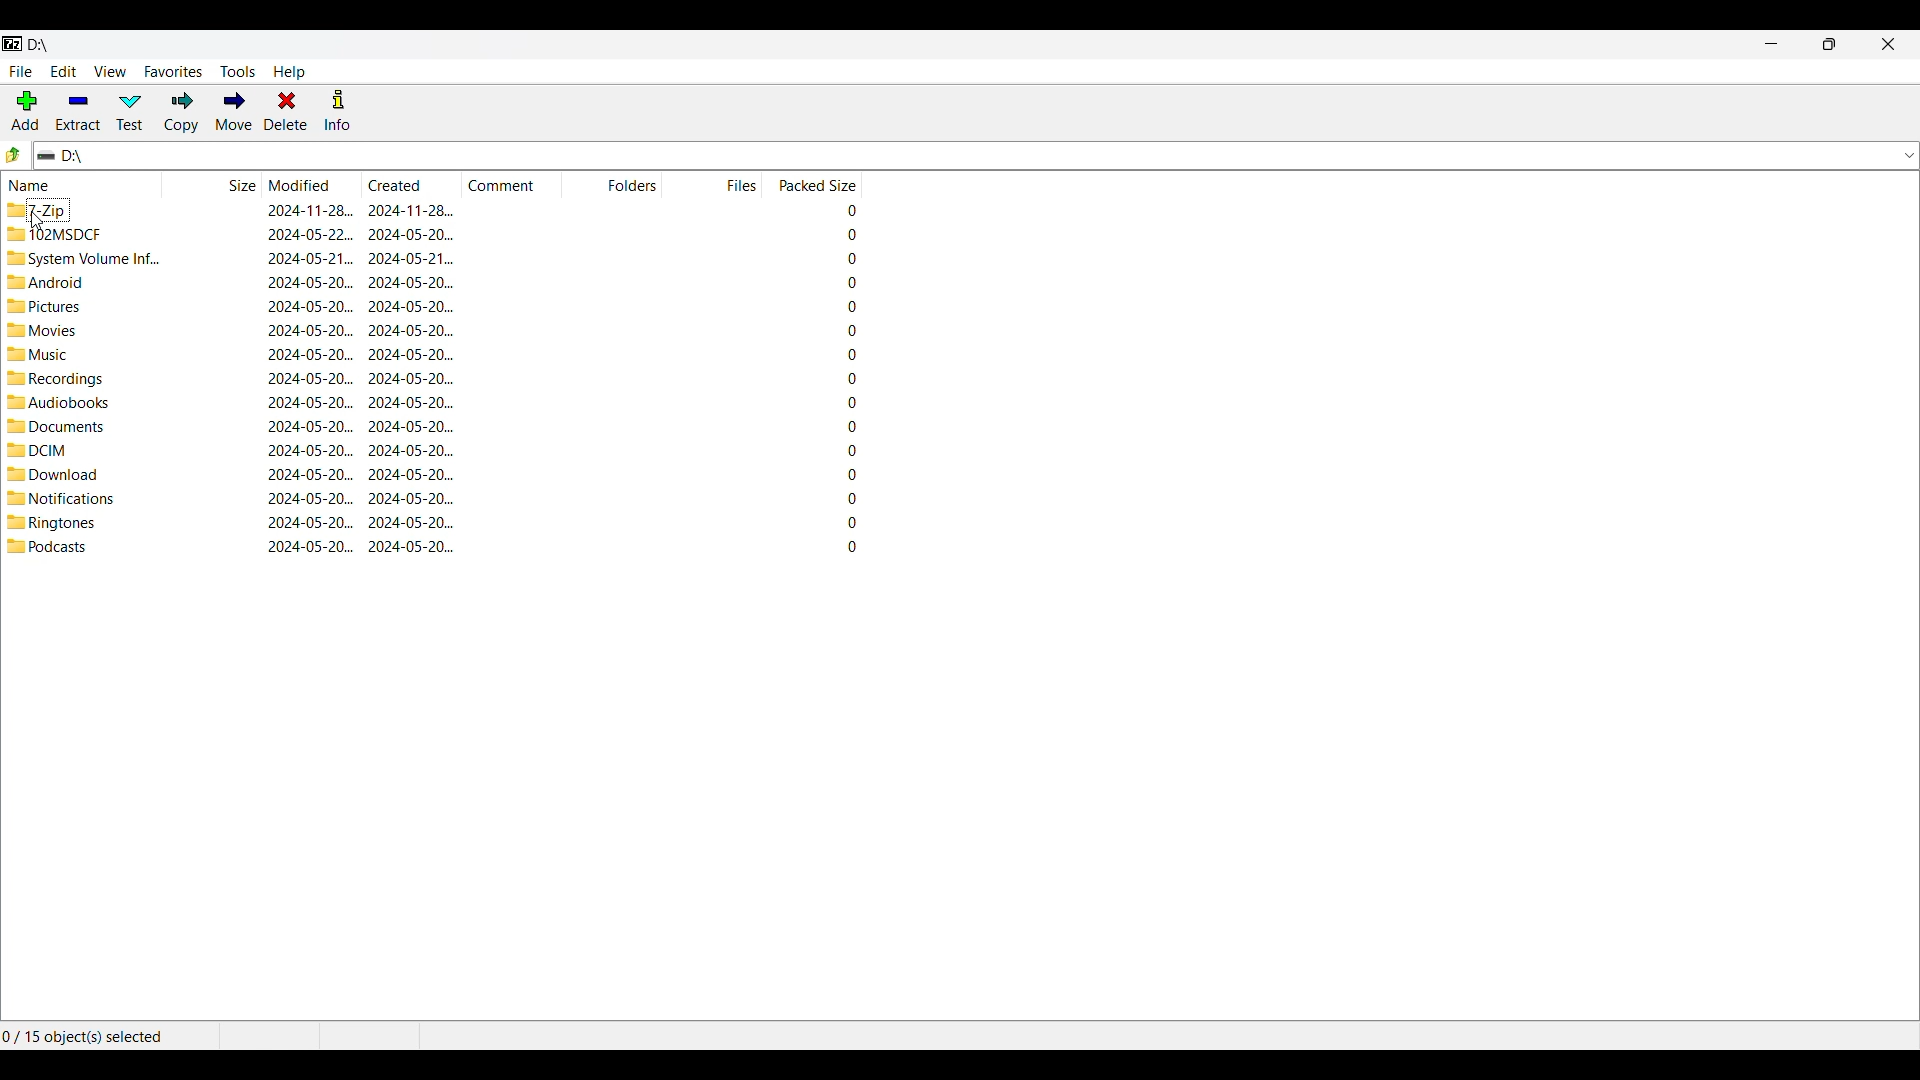  Describe the element at coordinates (840, 210) in the screenshot. I see `packed size` at that location.